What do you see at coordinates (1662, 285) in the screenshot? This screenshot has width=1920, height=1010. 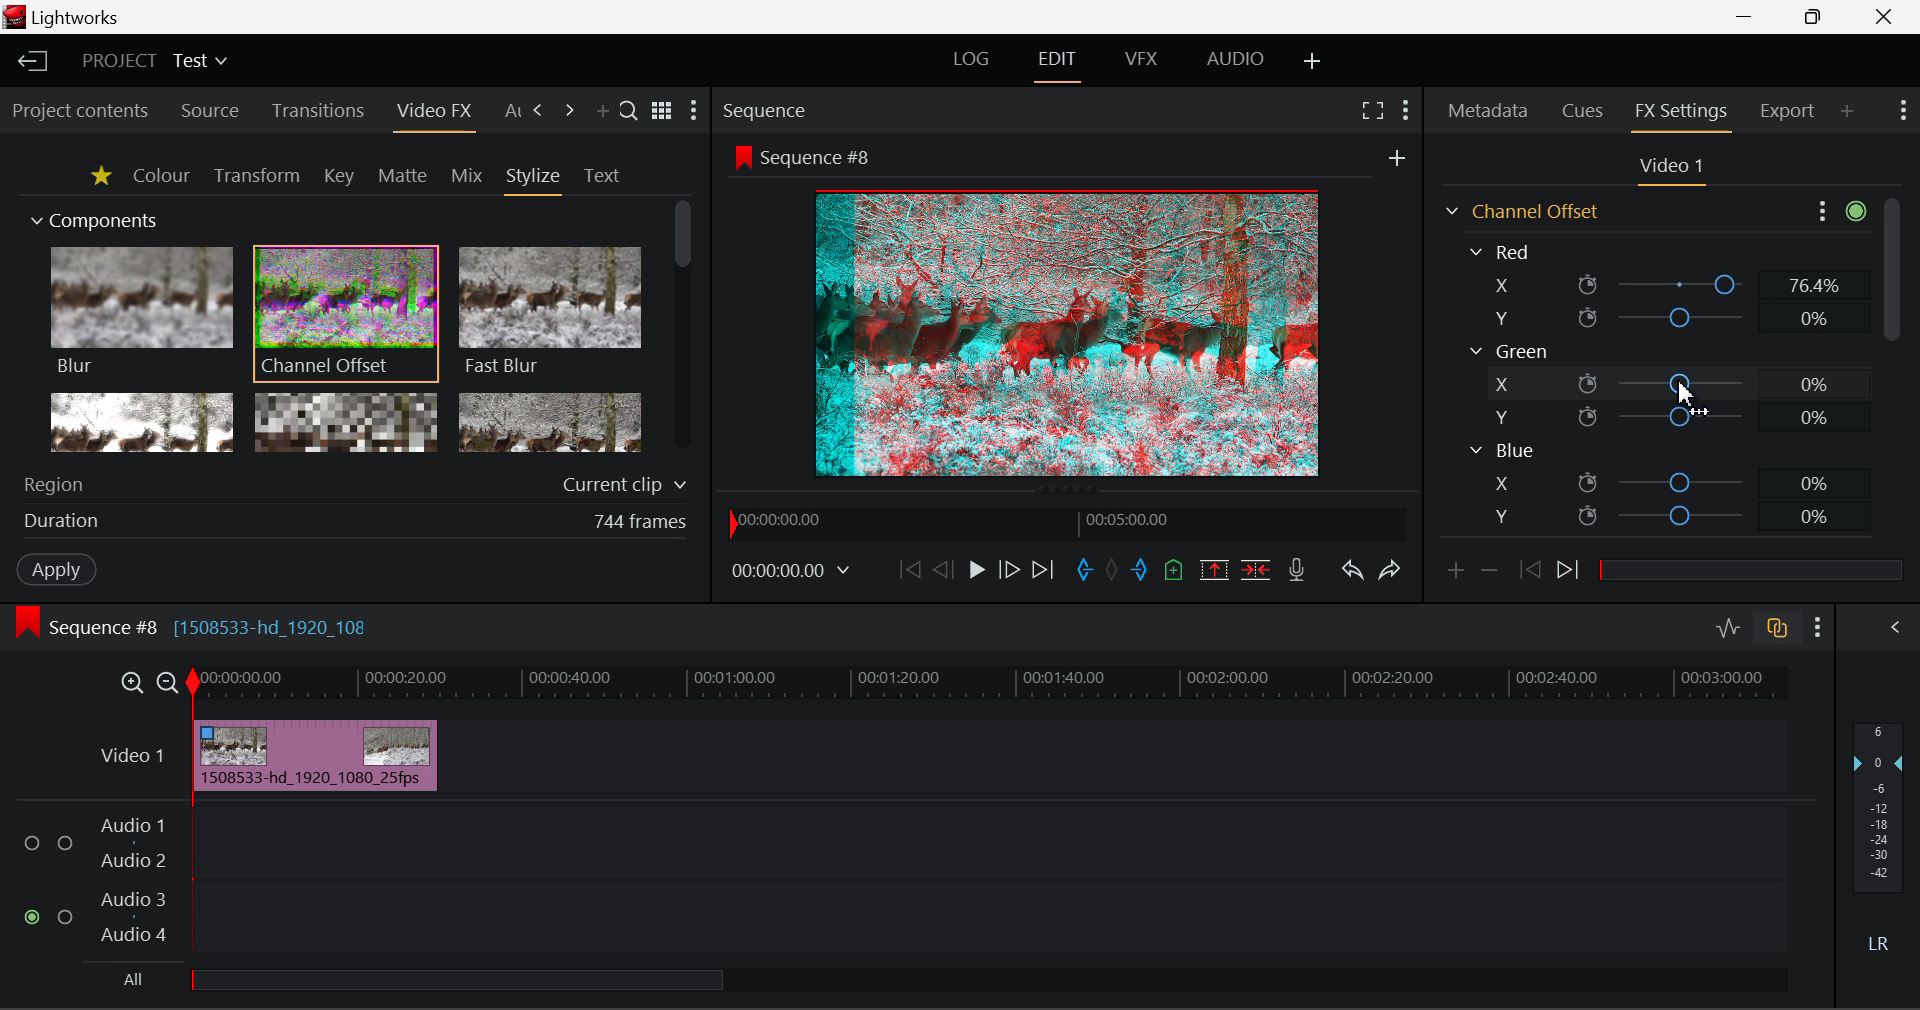 I see `Red X` at bounding box center [1662, 285].